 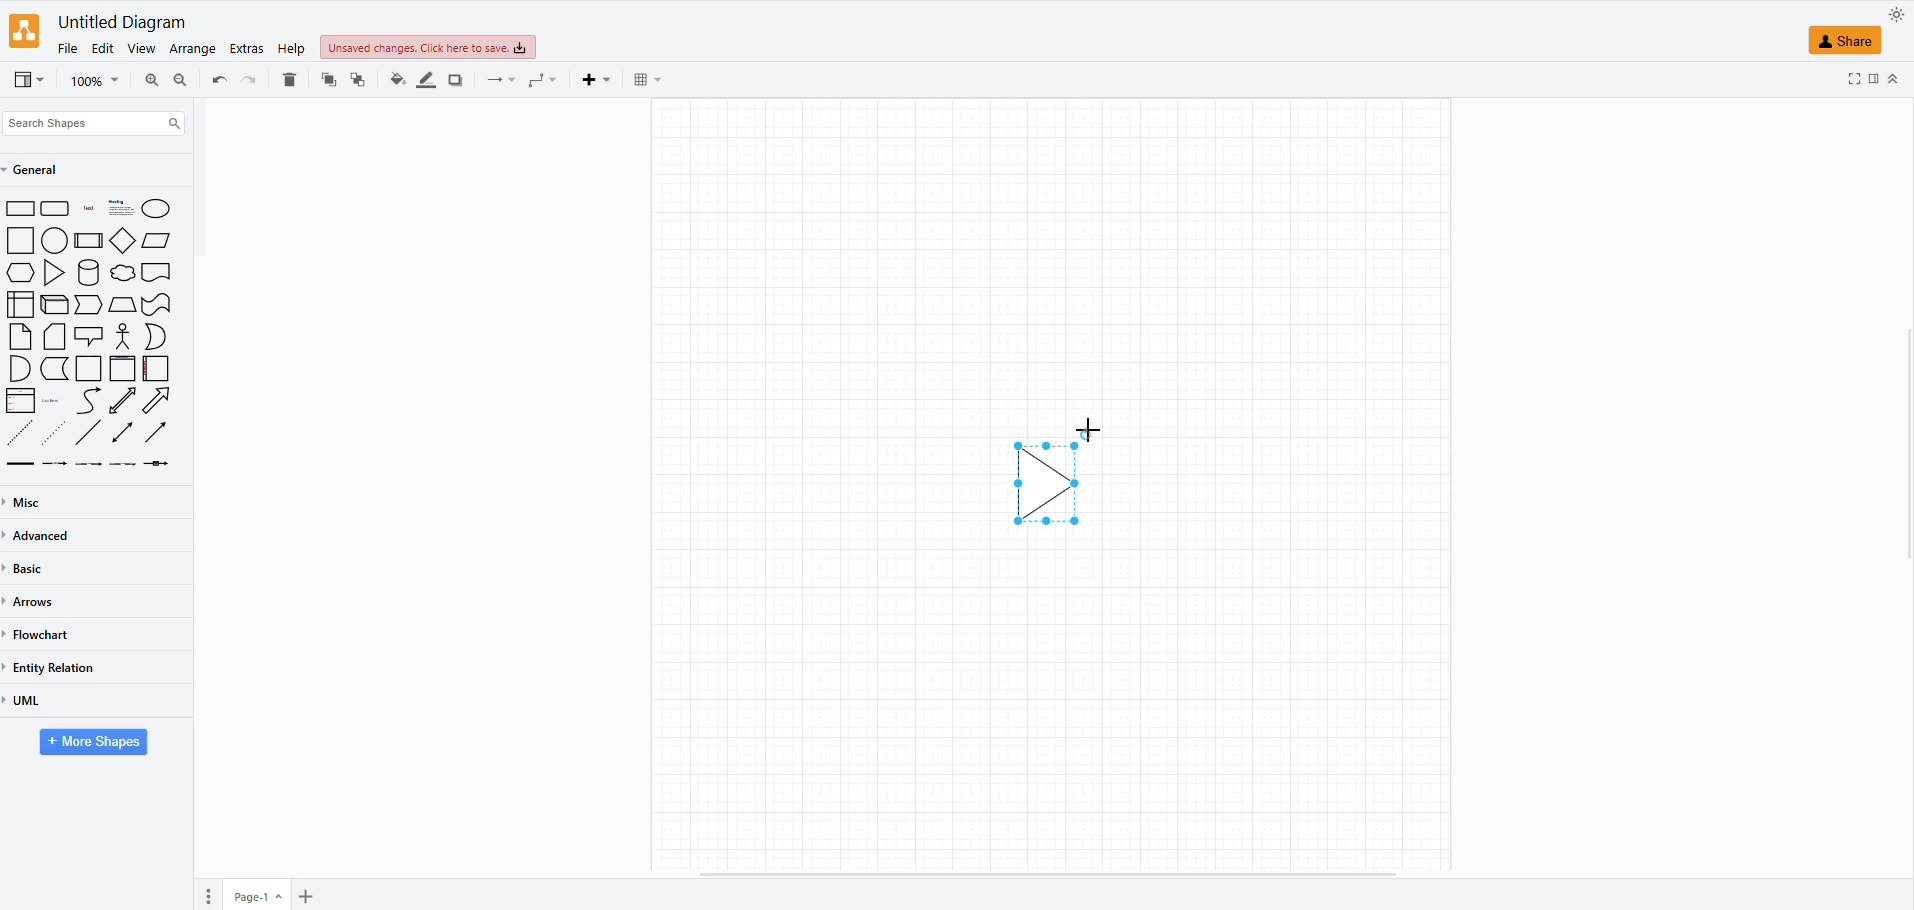 What do you see at coordinates (88, 464) in the screenshot?
I see `Labelled Arrow` at bounding box center [88, 464].